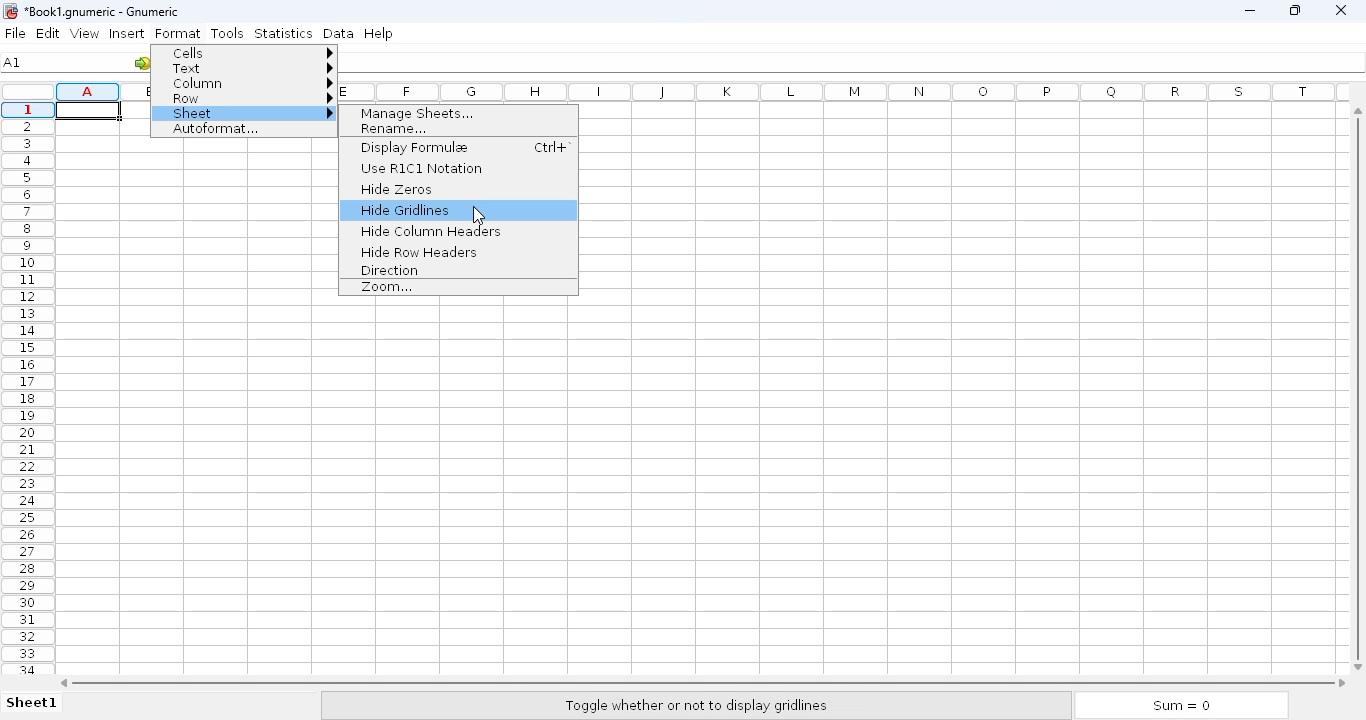 This screenshot has height=720, width=1366. What do you see at coordinates (550, 147) in the screenshot?
I see `Ctrl+` at bounding box center [550, 147].